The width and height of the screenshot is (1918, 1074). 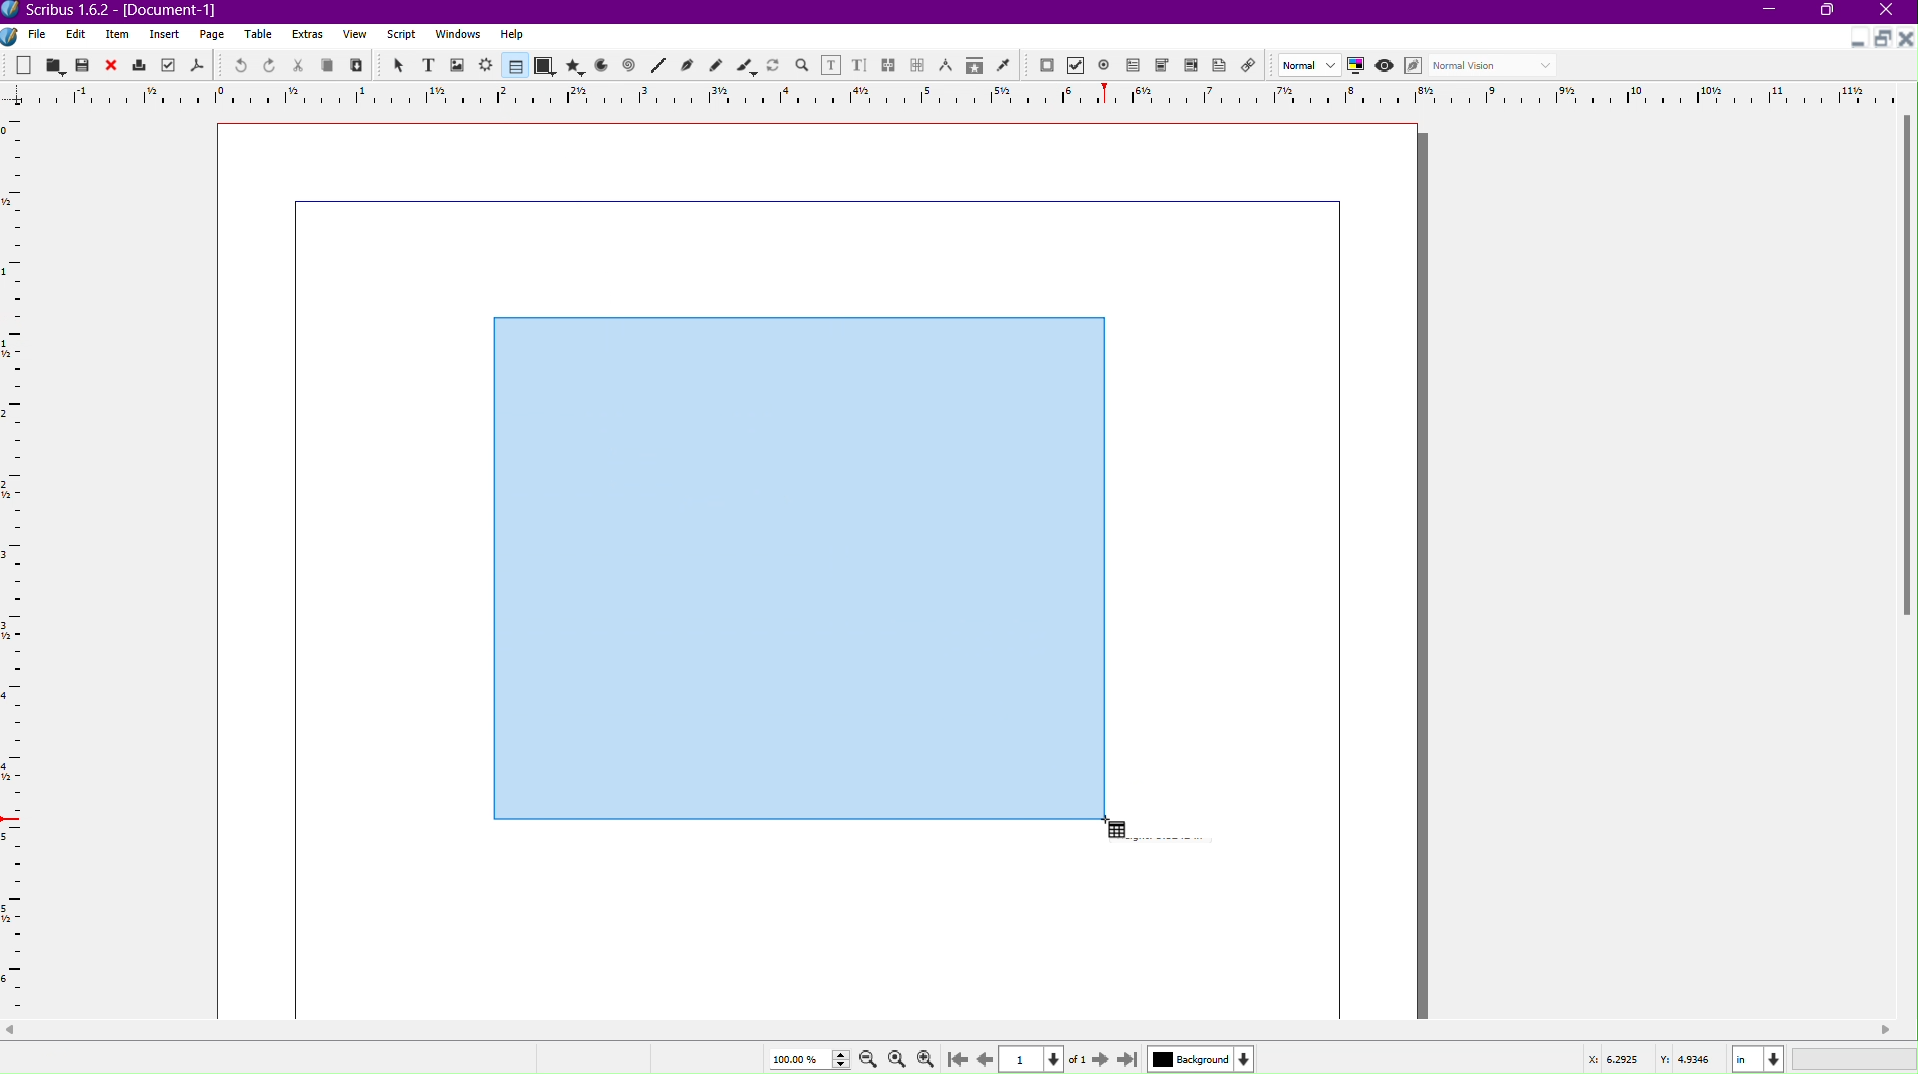 What do you see at coordinates (22, 564) in the screenshot?
I see `Ruler Line` at bounding box center [22, 564].